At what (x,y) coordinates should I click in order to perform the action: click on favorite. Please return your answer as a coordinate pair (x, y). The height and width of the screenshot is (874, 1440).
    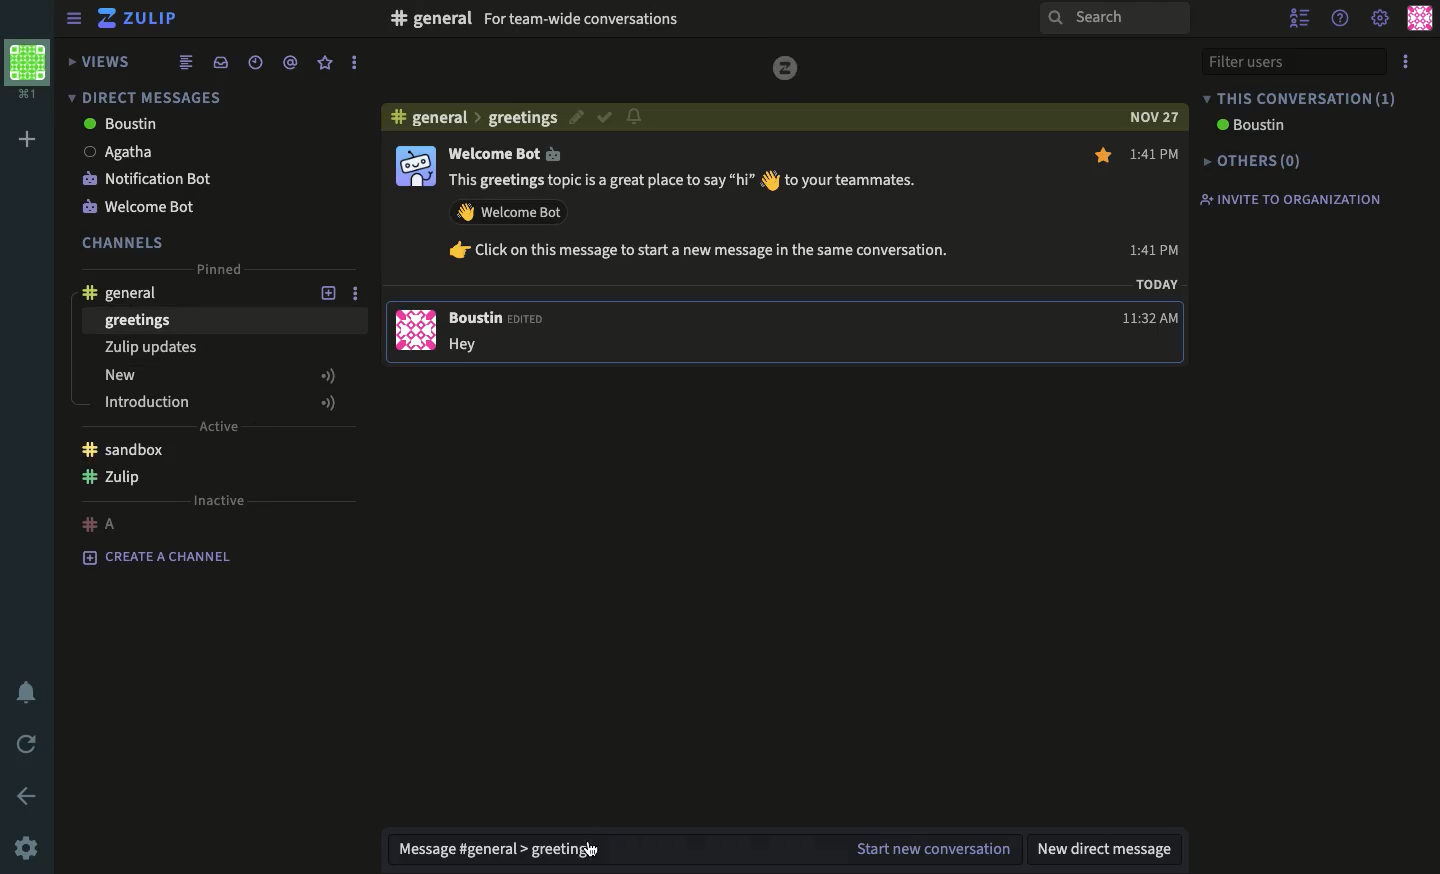
    Looking at the image, I should click on (326, 63).